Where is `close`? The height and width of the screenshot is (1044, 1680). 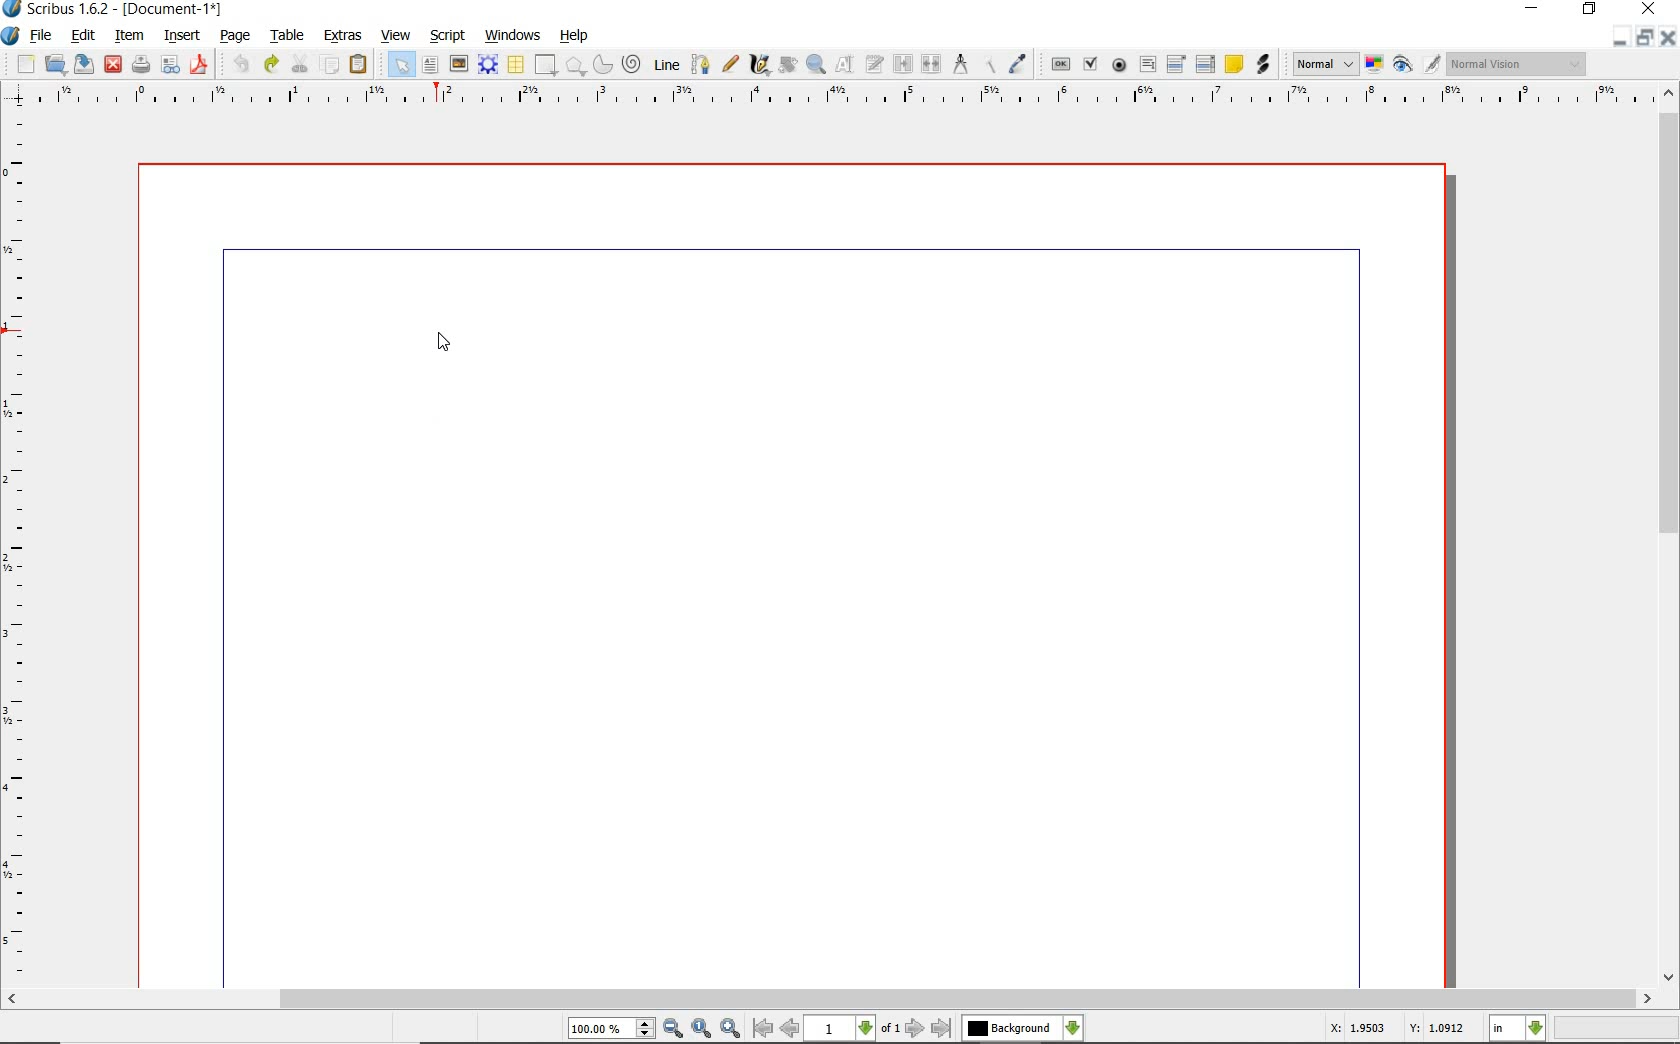
close is located at coordinates (1667, 38).